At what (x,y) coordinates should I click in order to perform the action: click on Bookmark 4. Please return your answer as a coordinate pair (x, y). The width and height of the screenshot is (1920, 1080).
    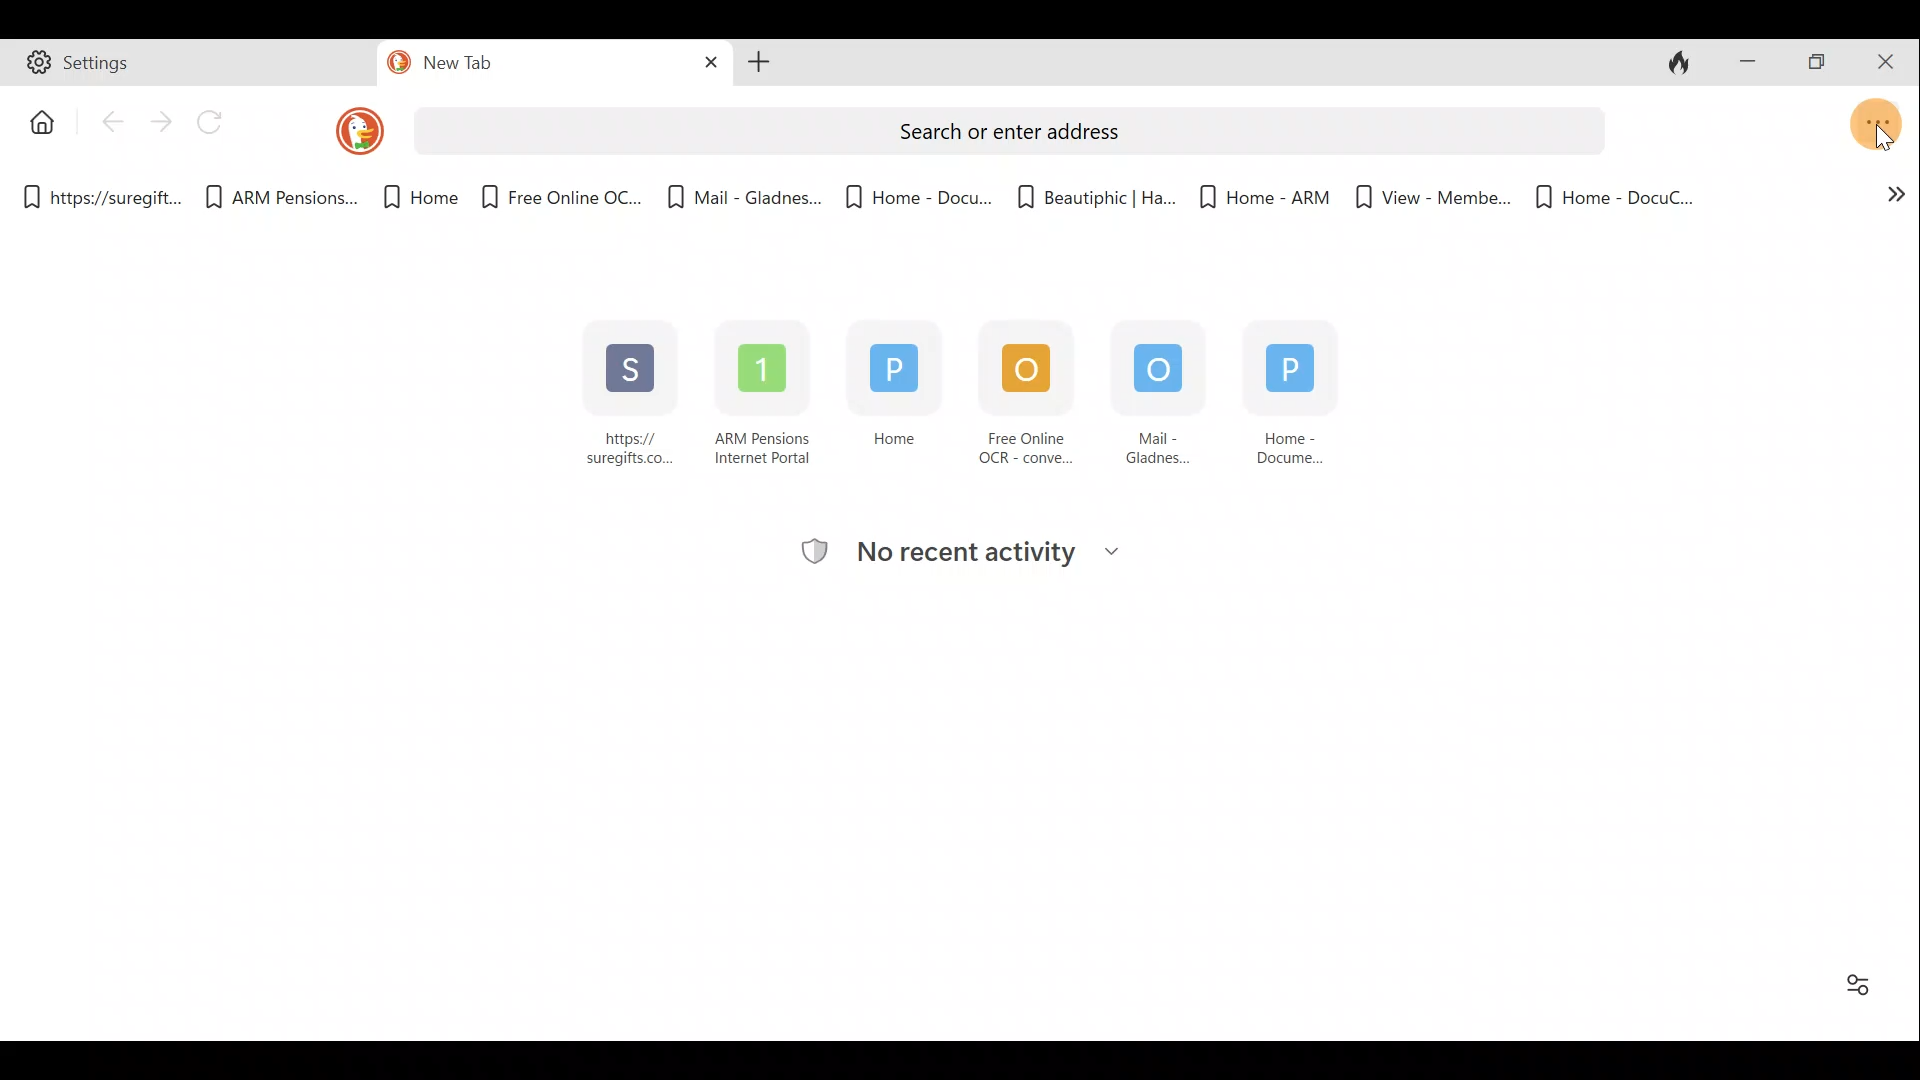
    Looking at the image, I should click on (556, 196).